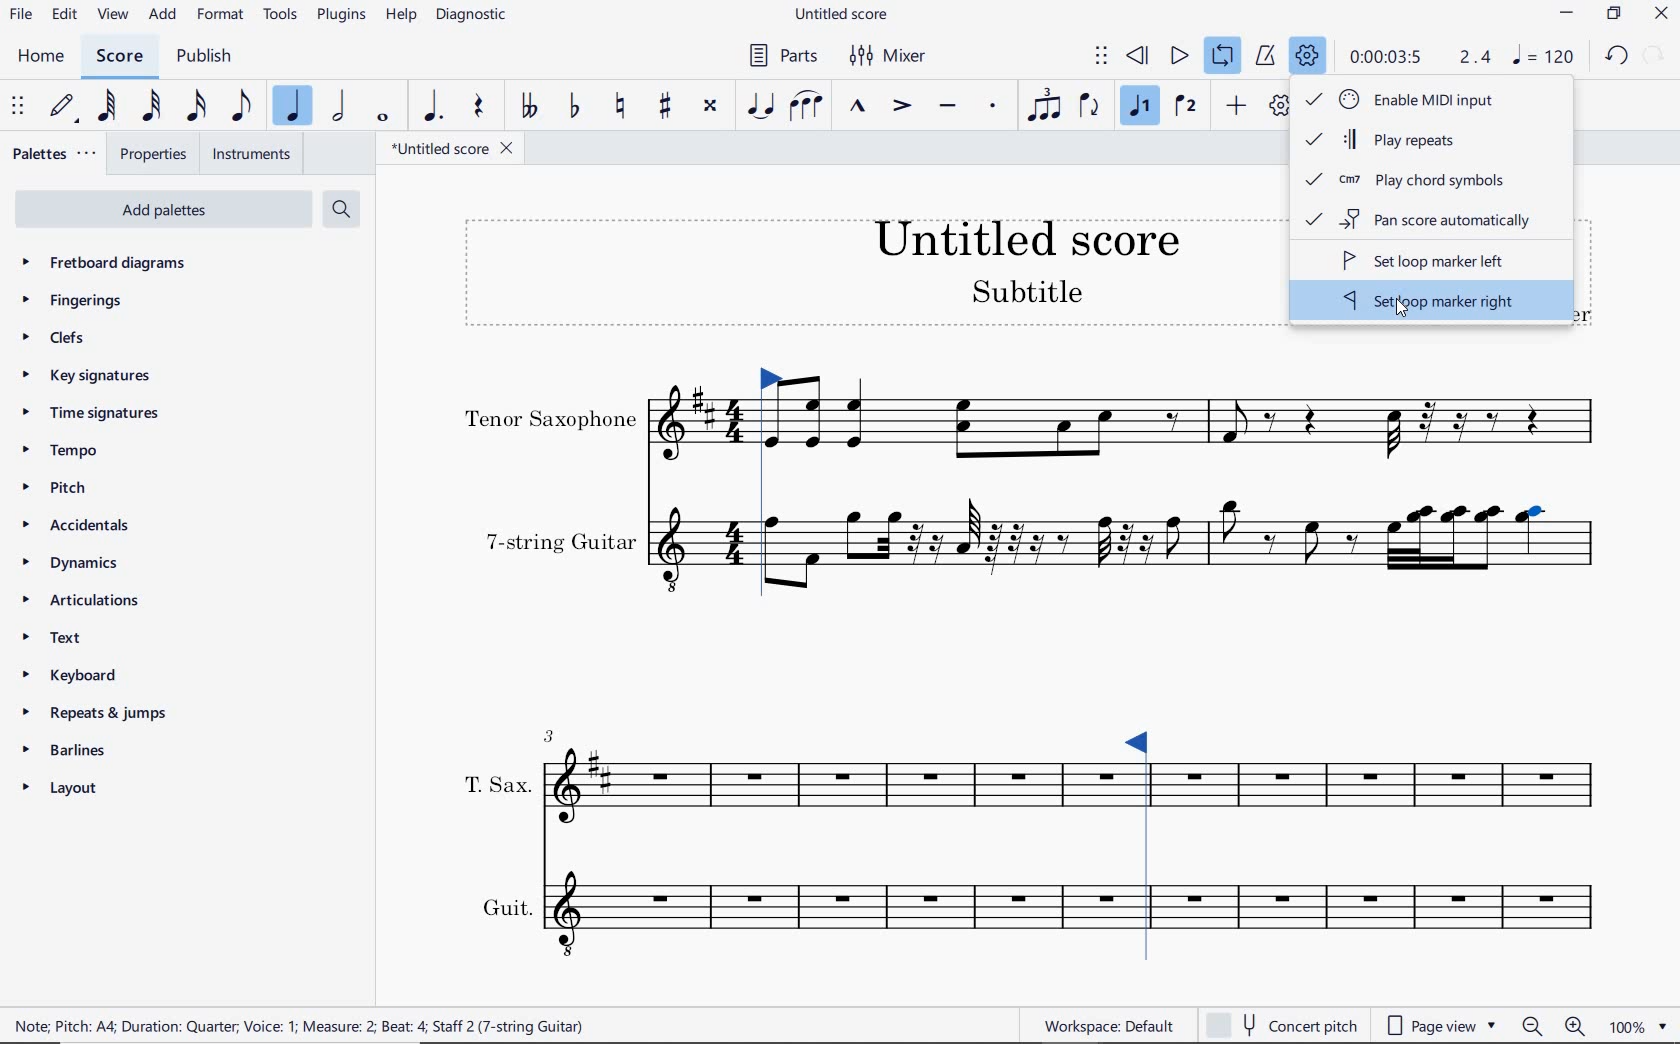  Describe the element at coordinates (1101, 54) in the screenshot. I see `SELECT TO MOVE` at that location.